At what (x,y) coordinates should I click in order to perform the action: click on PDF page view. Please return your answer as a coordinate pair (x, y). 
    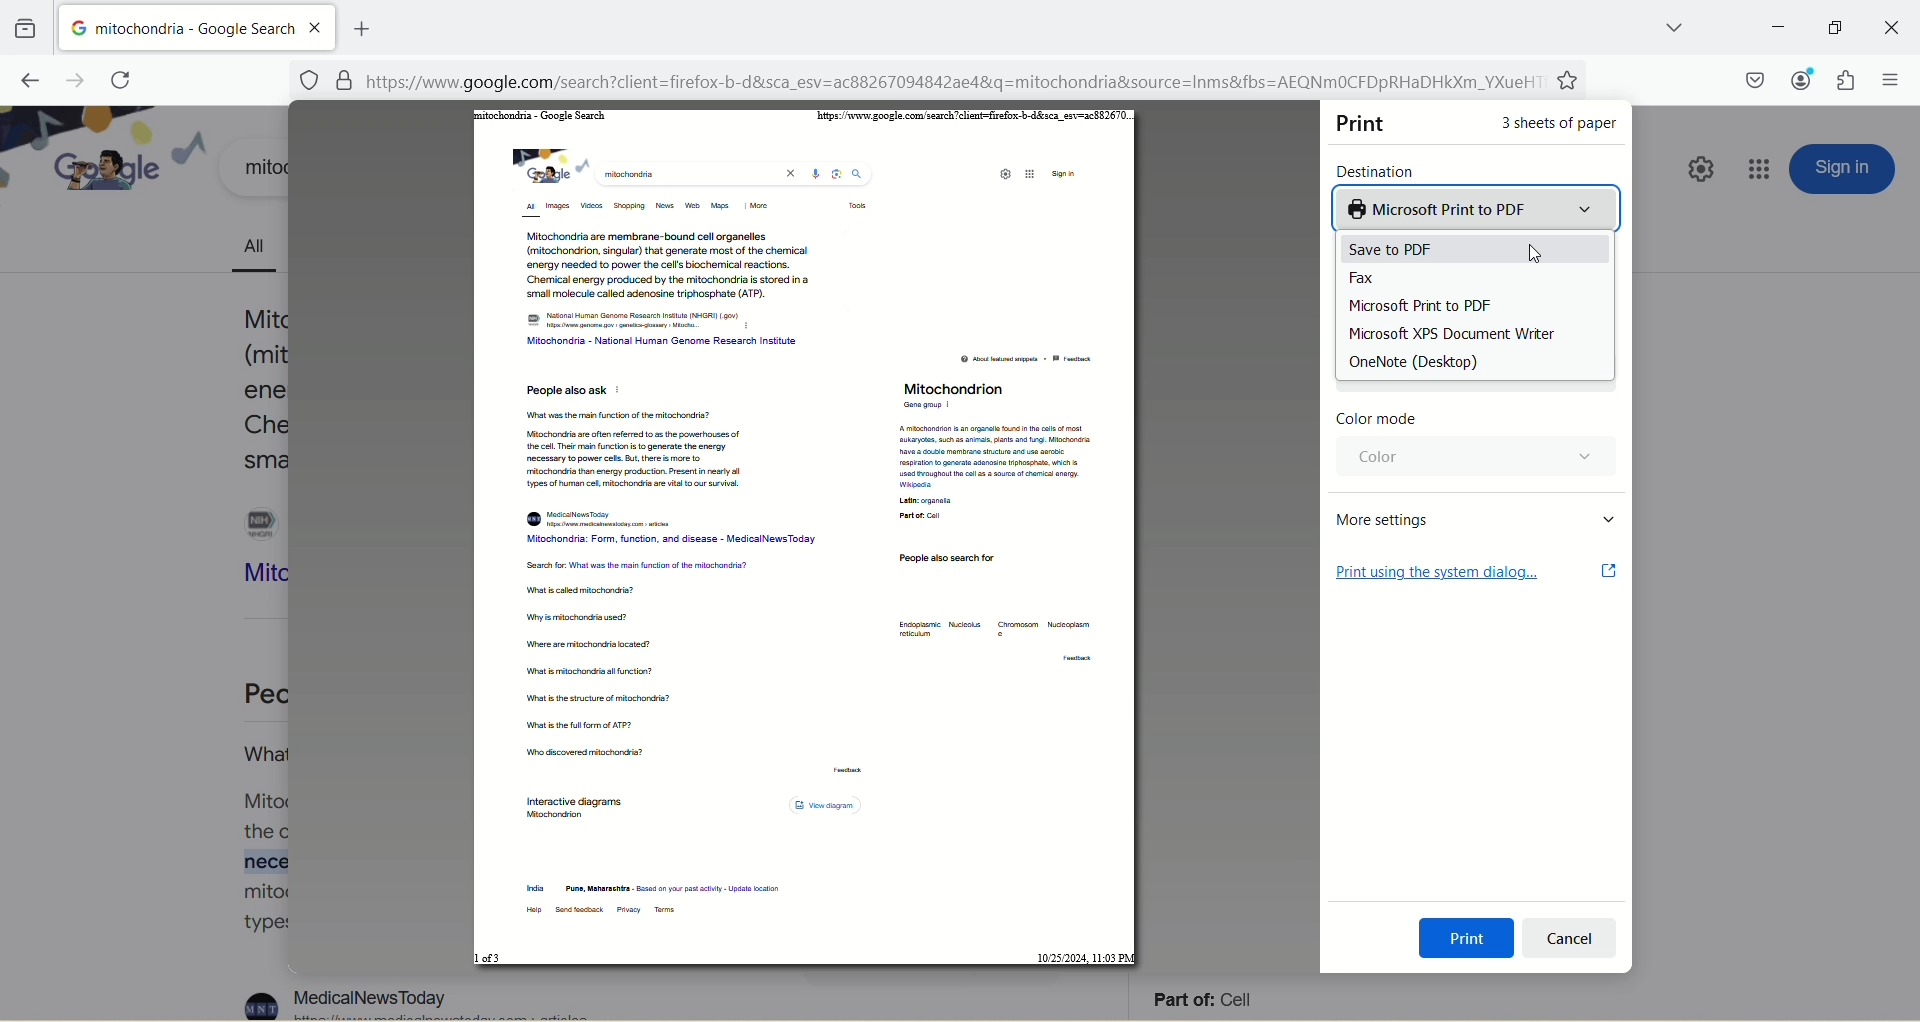
    Looking at the image, I should click on (805, 539).